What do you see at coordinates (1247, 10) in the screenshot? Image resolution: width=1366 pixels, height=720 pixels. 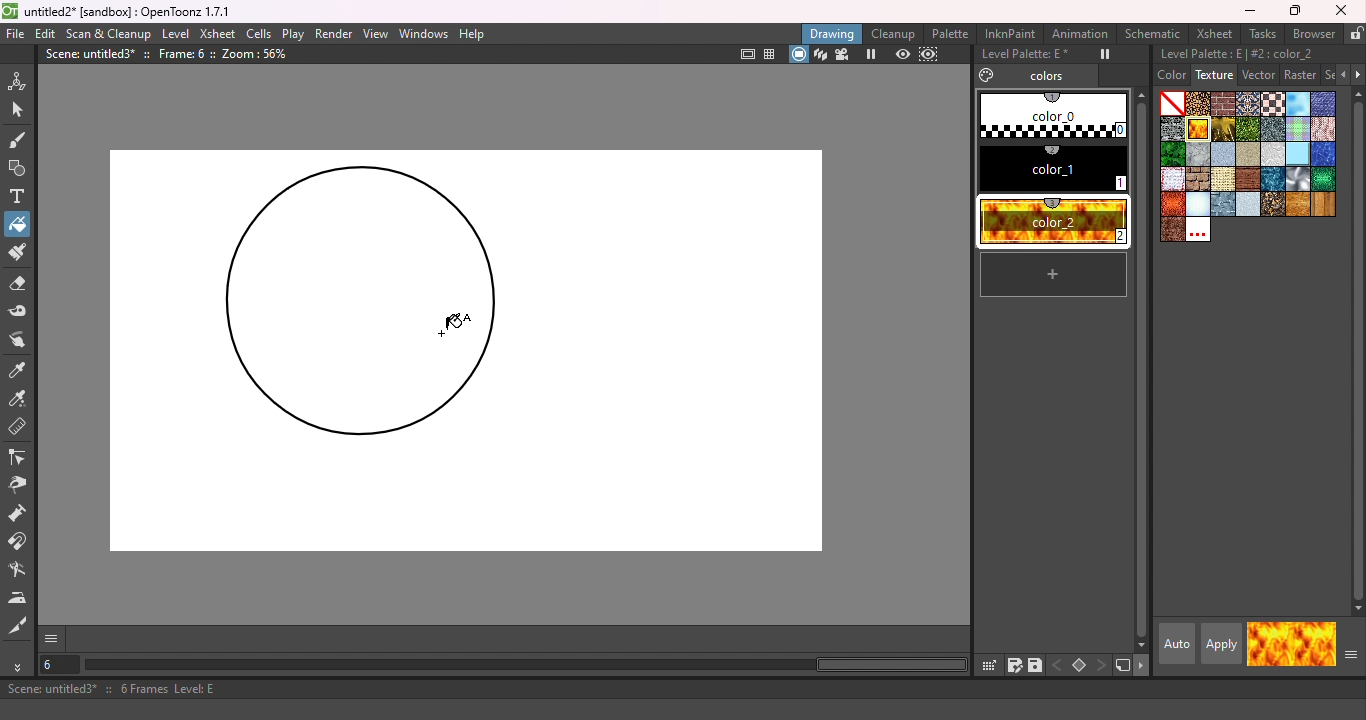 I see `Minimize ` at bounding box center [1247, 10].